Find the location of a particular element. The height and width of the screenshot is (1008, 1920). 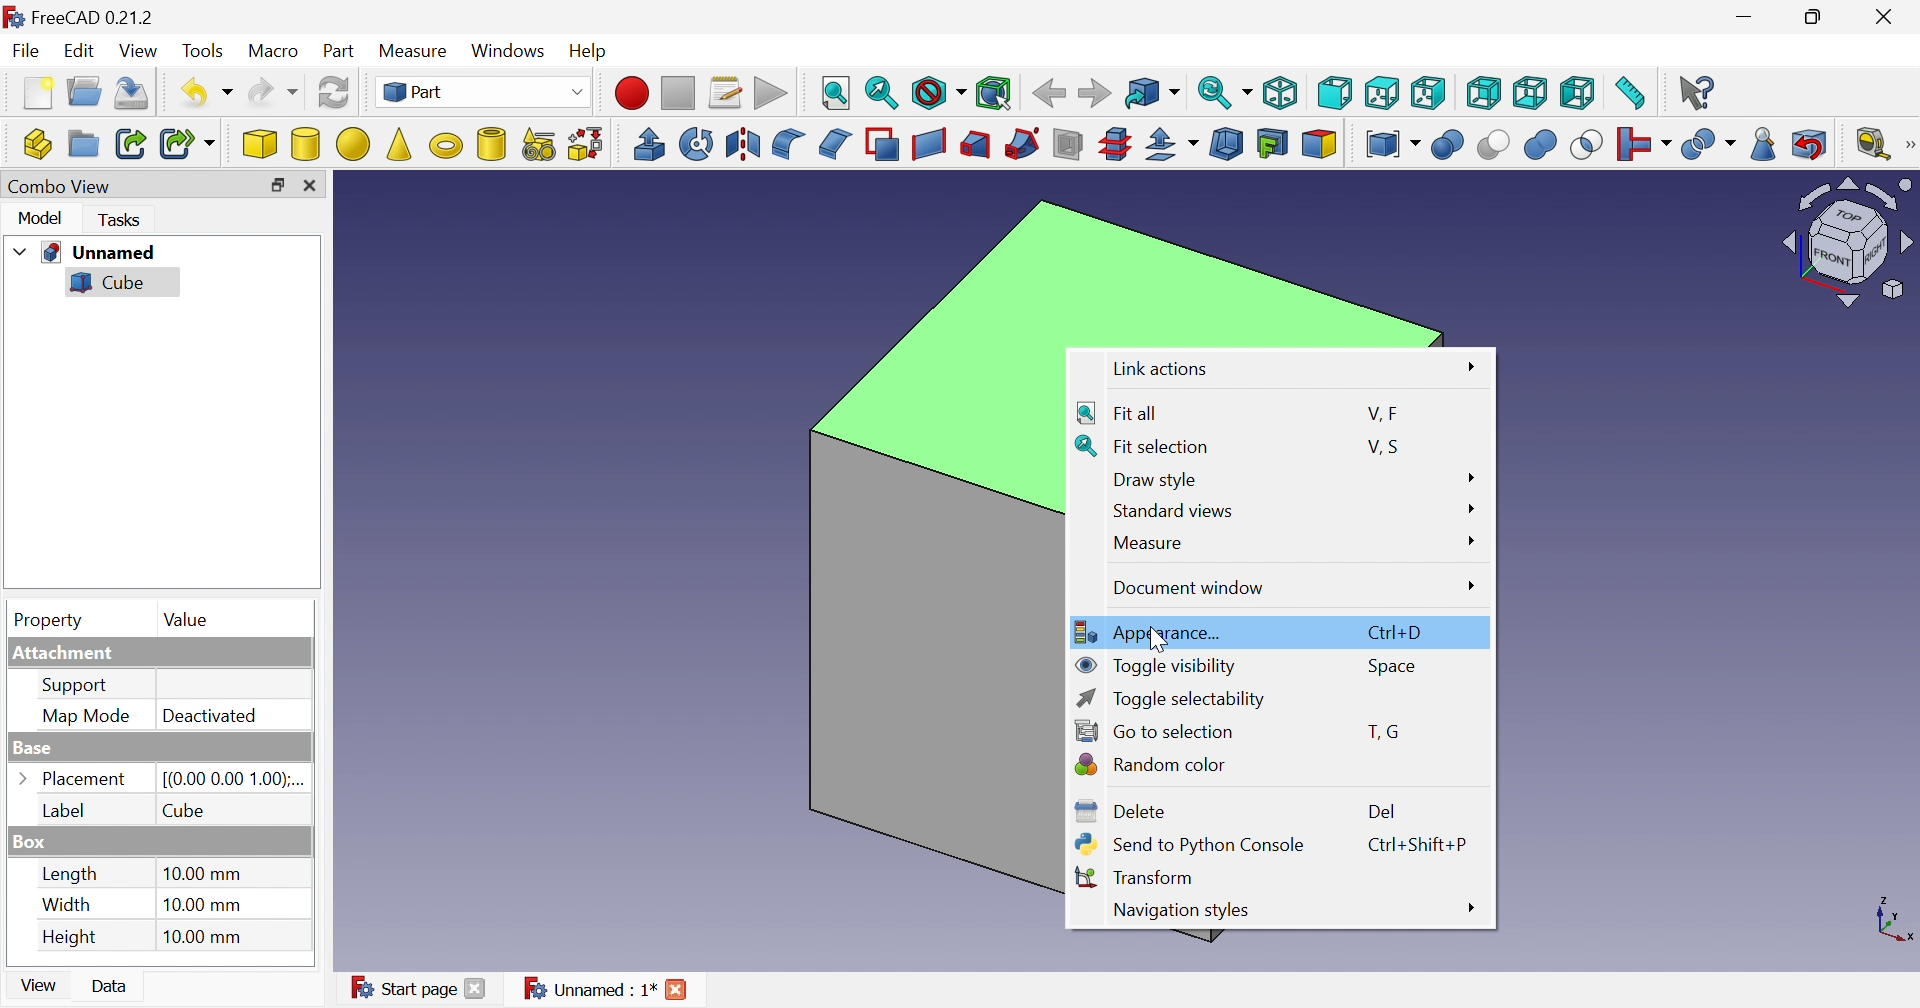

More is located at coordinates (1470, 479).